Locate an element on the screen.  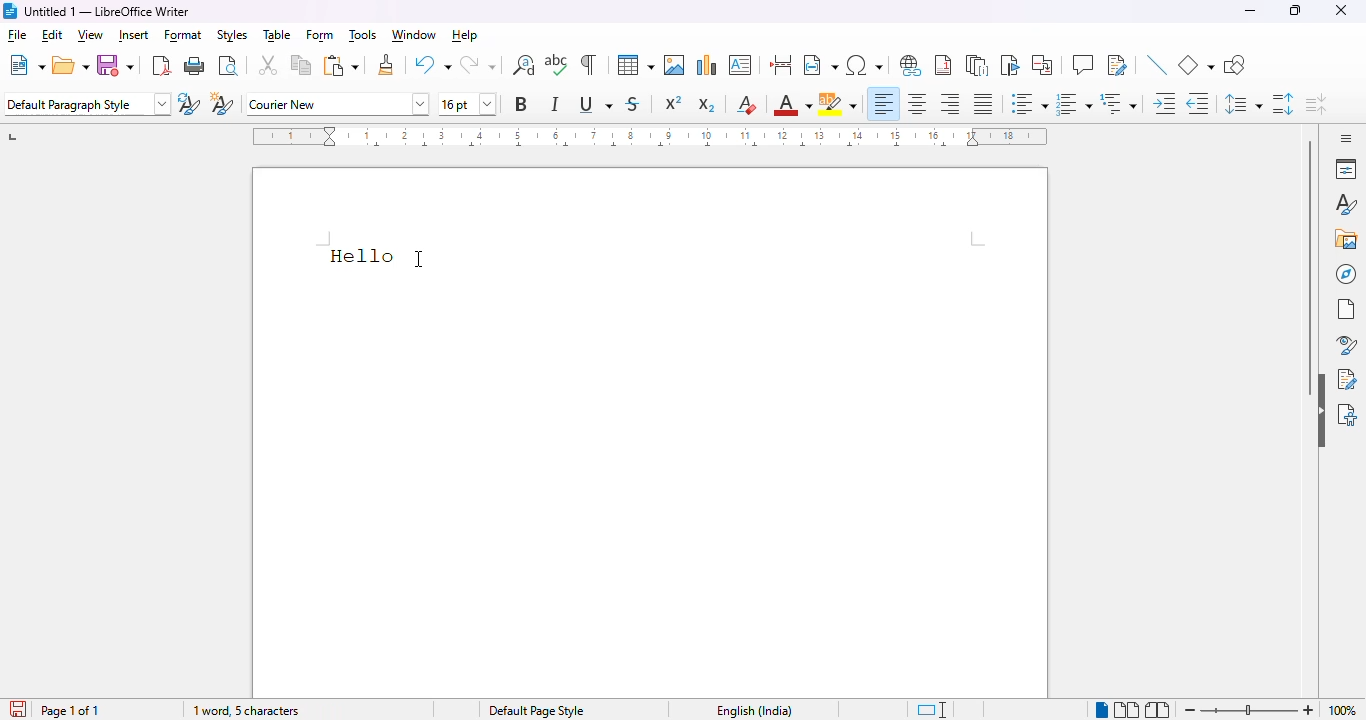
insert chart is located at coordinates (707, 64).